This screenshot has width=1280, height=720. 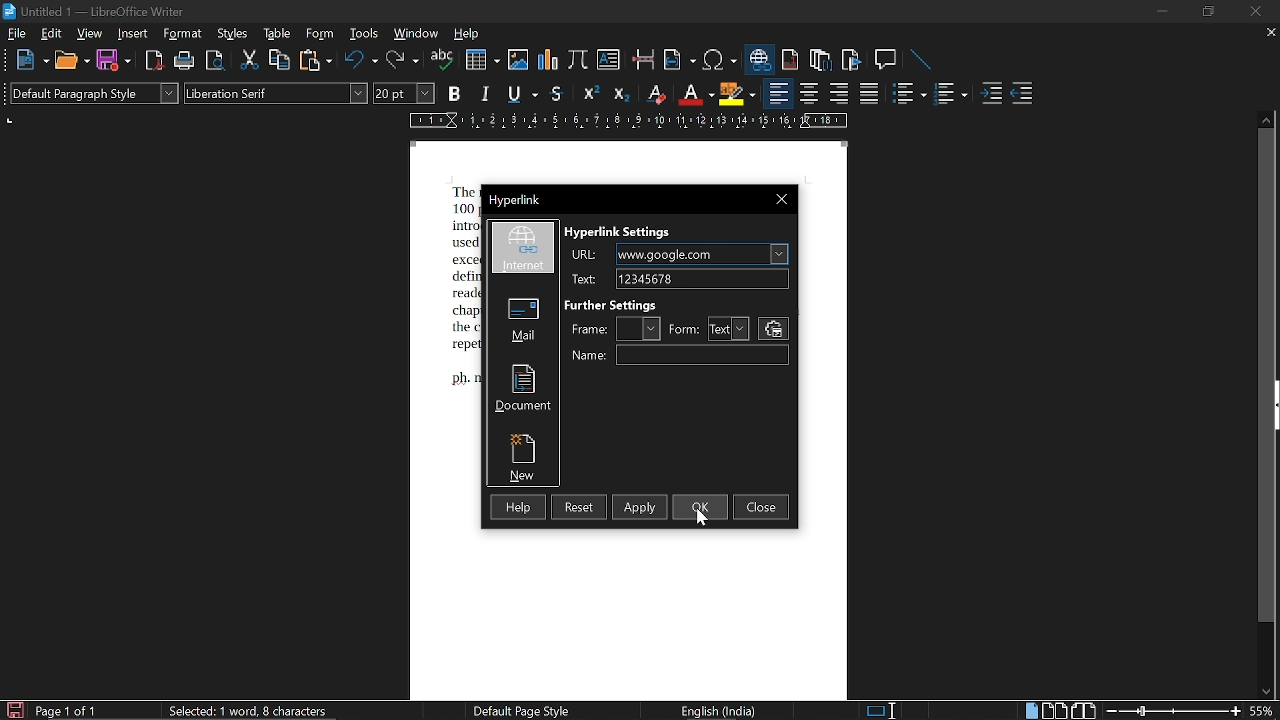 I want to click on insert bibliography, so click(x=850, y=61).